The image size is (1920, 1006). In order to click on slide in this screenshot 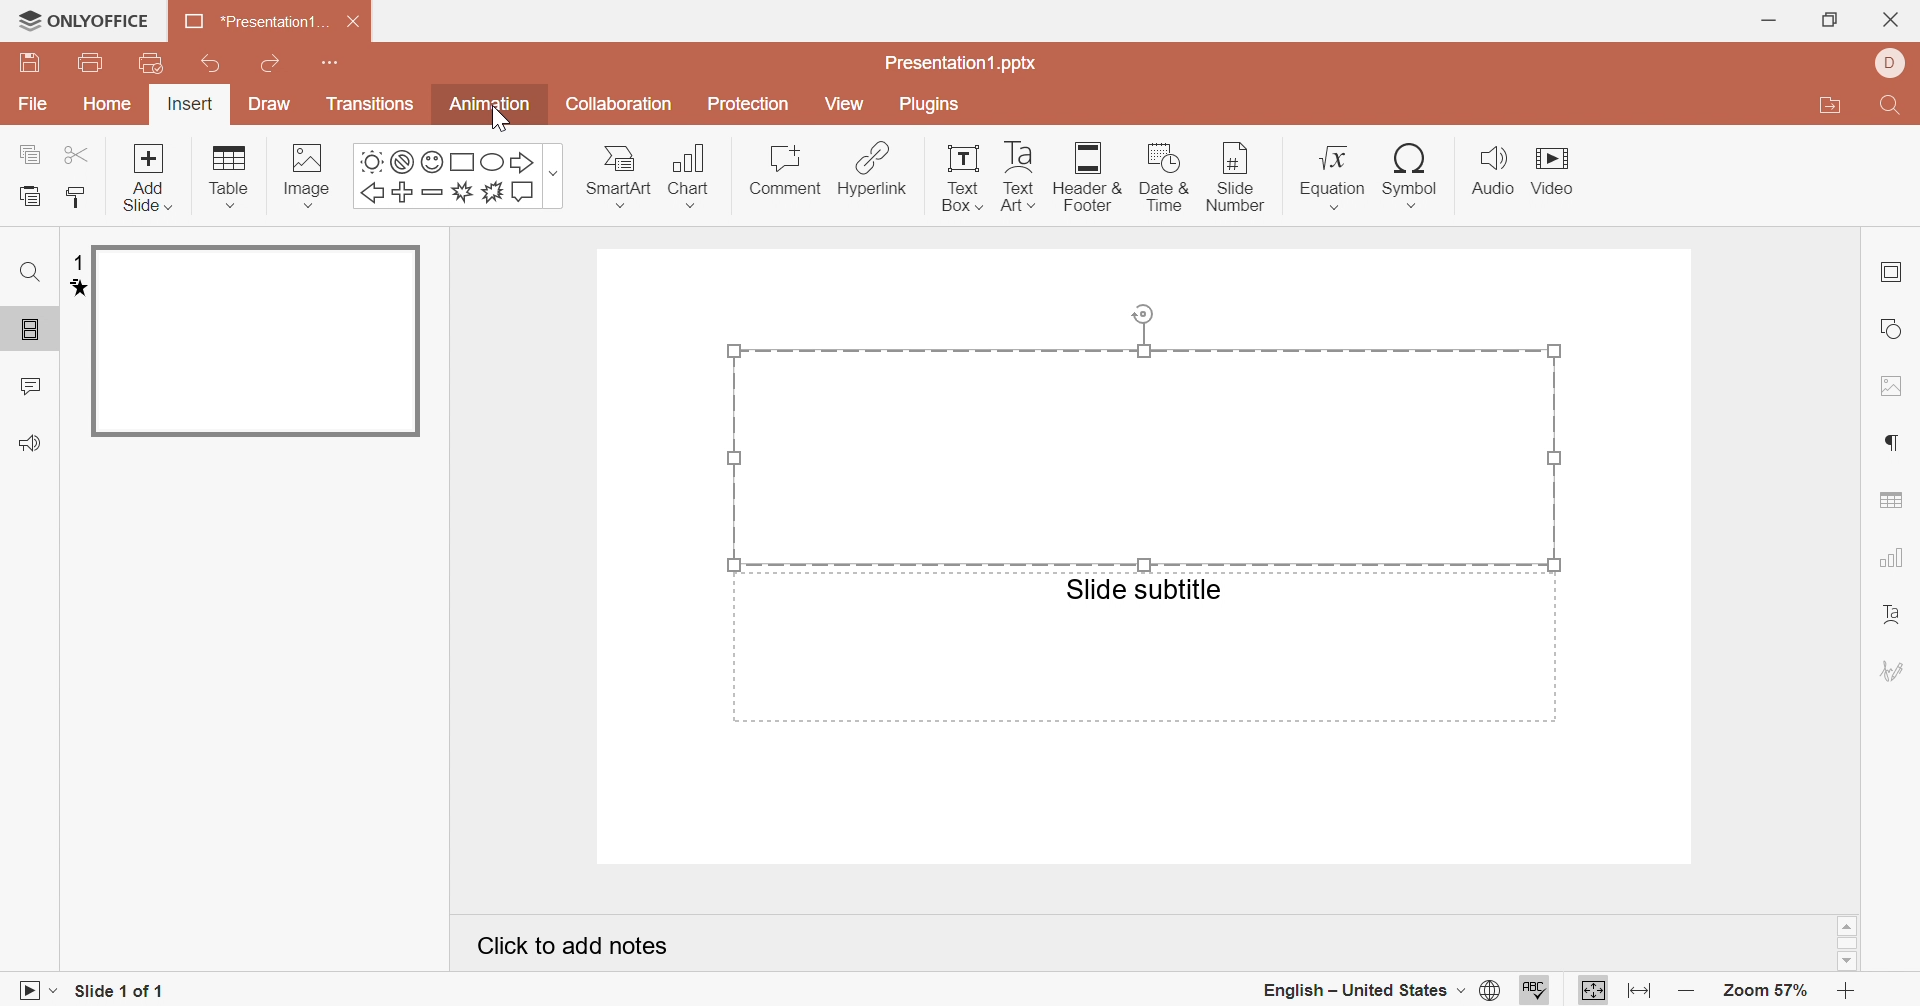, I will do `click(255, 342)`.